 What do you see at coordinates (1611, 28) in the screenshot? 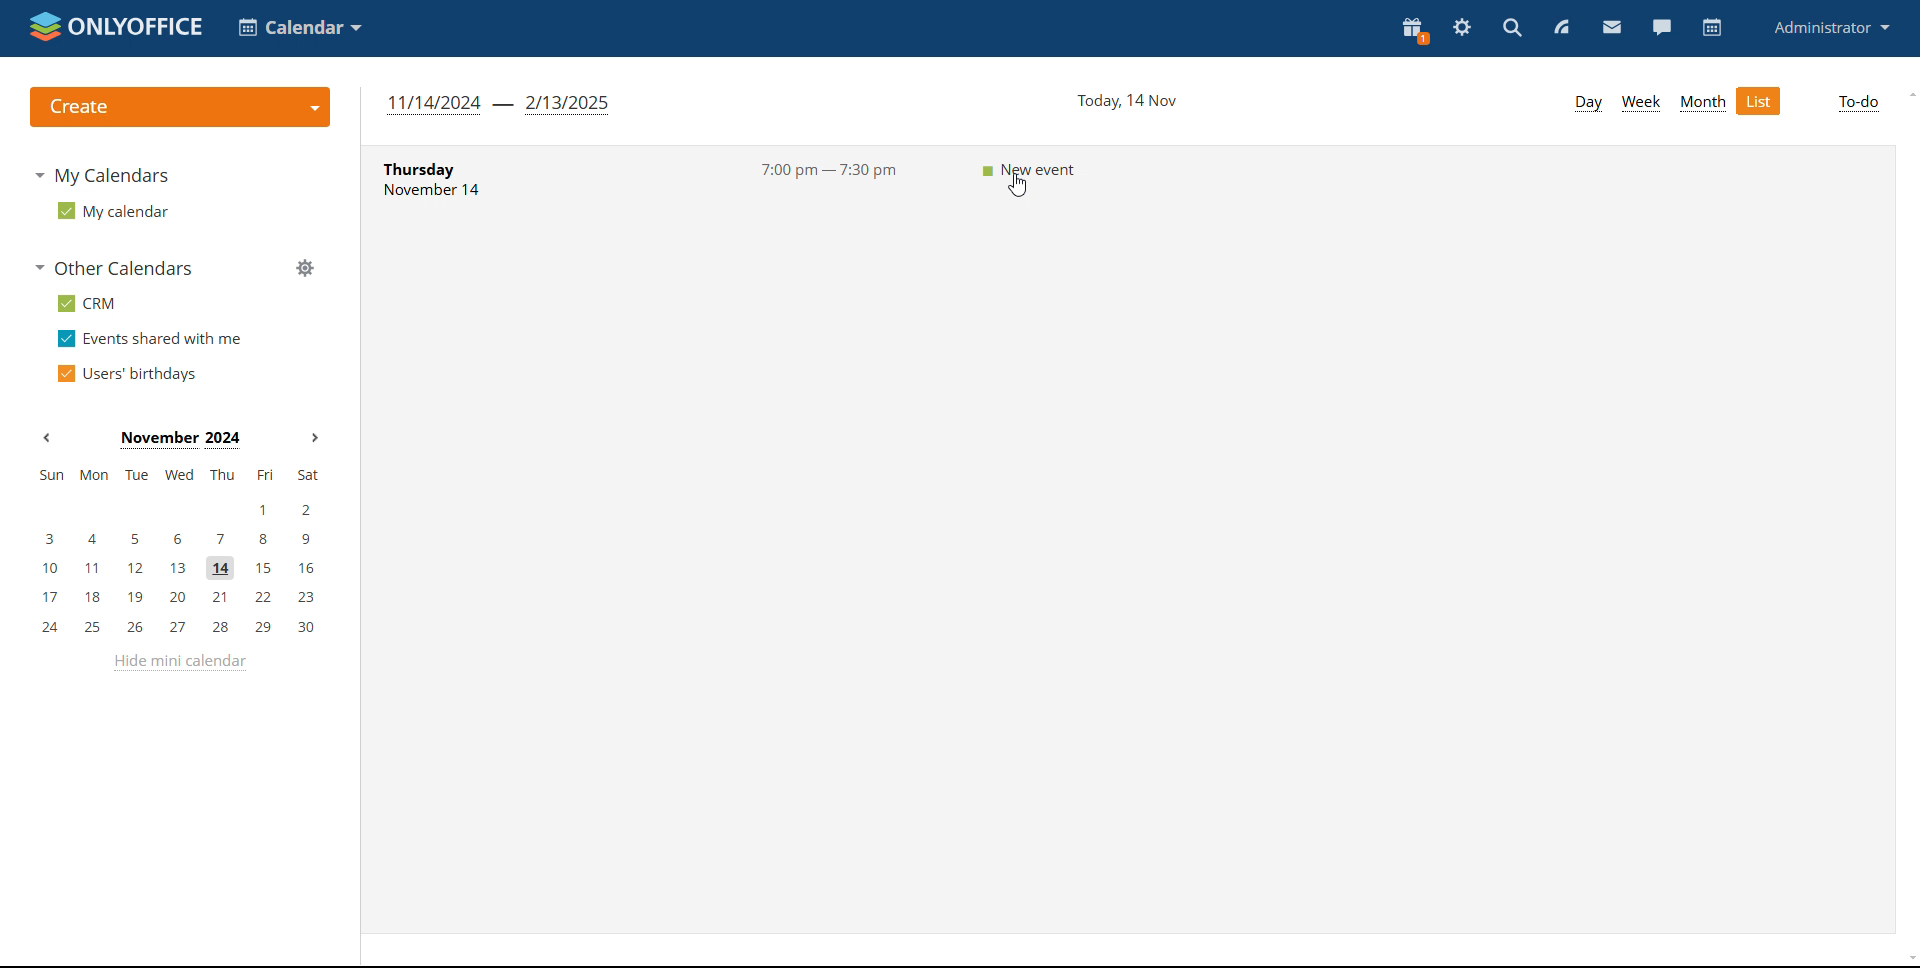
I see `mail` at bounding box center [1611, 28].